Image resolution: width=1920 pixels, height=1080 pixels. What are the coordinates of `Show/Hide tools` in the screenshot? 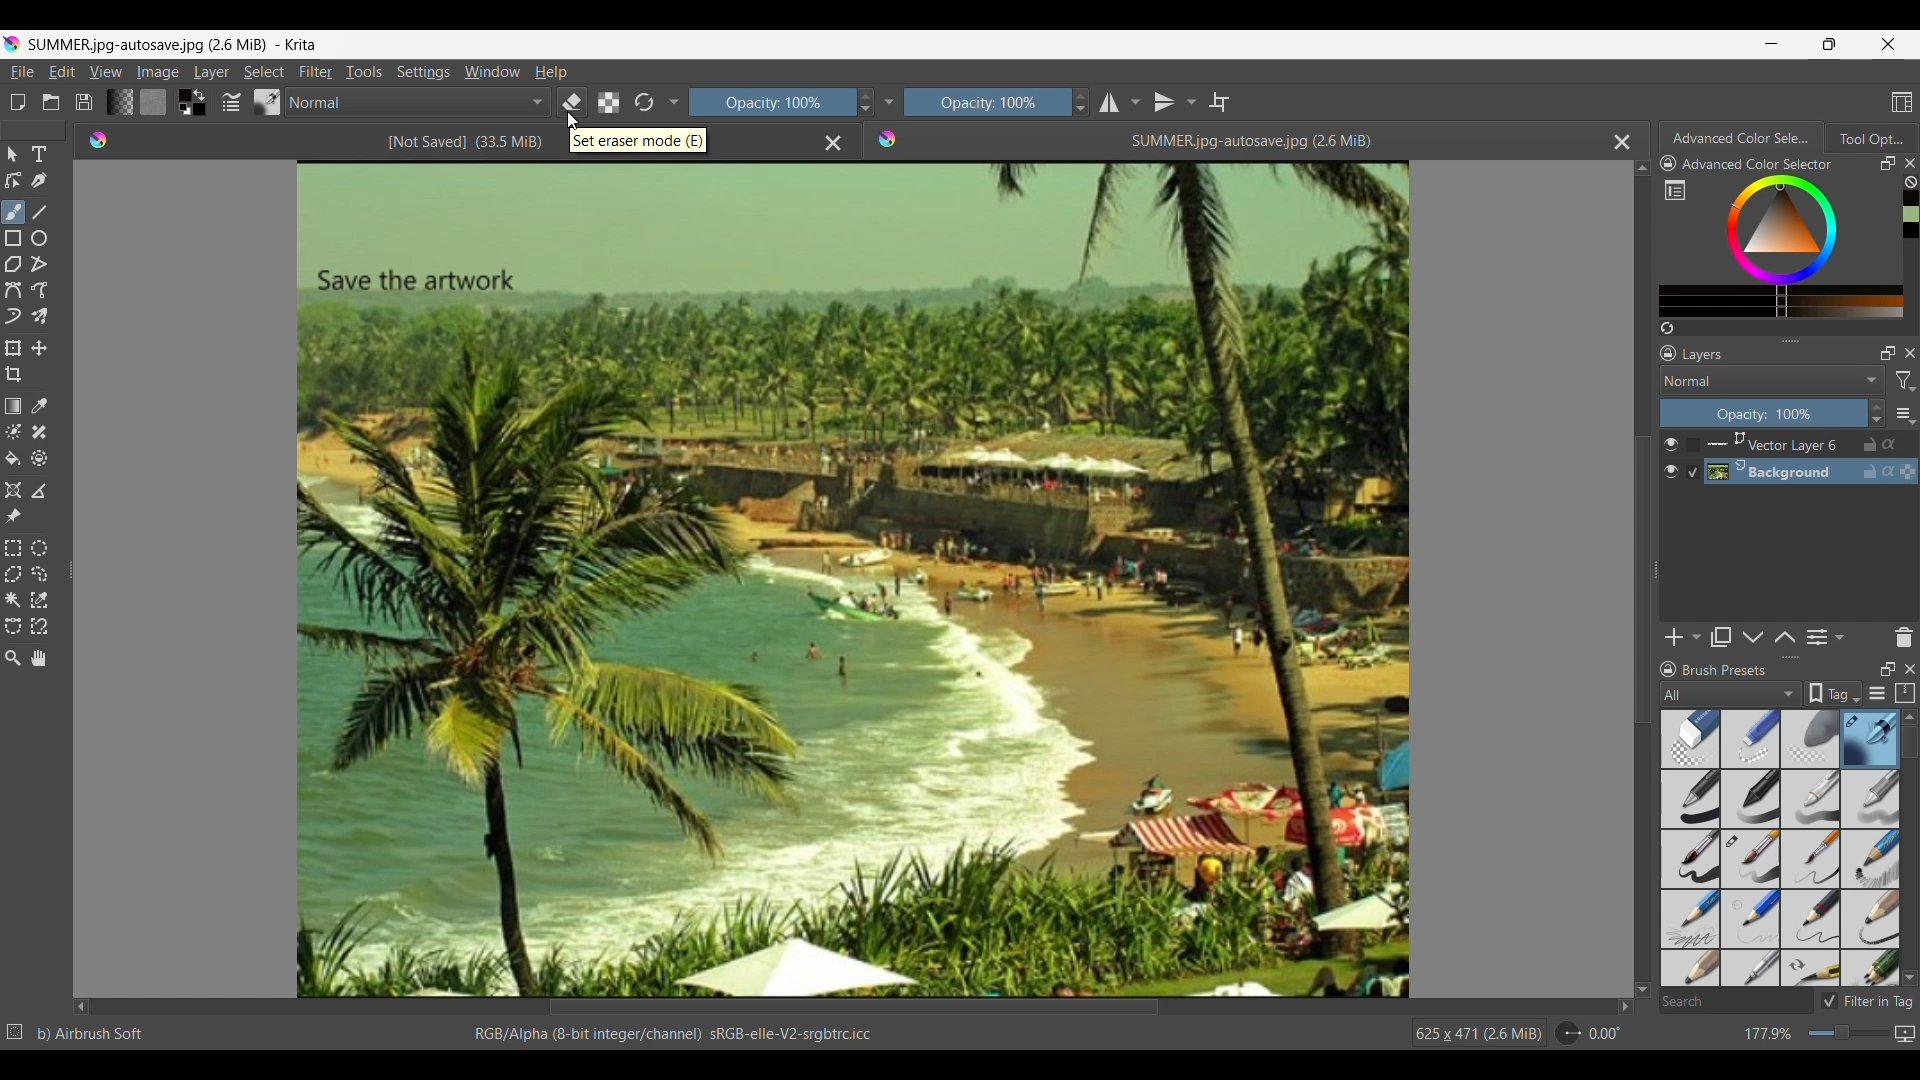 It's located at (675, 103).